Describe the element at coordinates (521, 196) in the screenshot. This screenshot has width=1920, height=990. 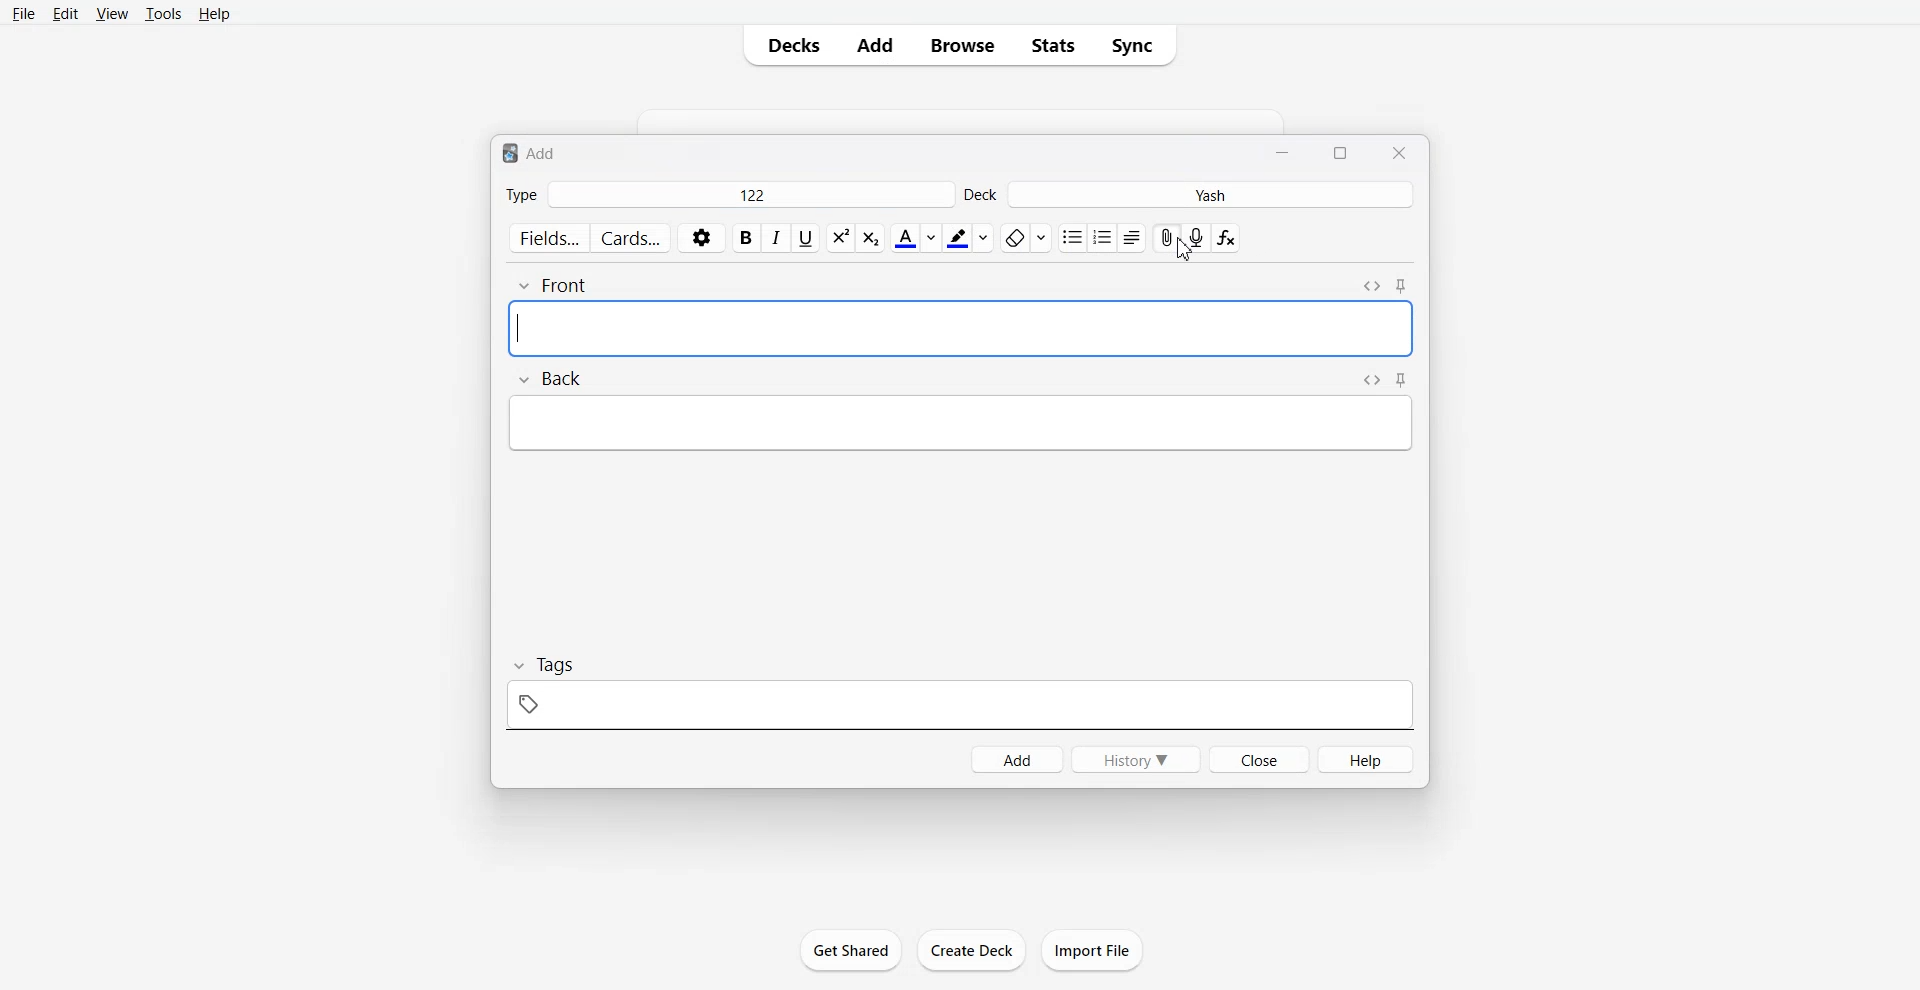
I see `Type` at that location.